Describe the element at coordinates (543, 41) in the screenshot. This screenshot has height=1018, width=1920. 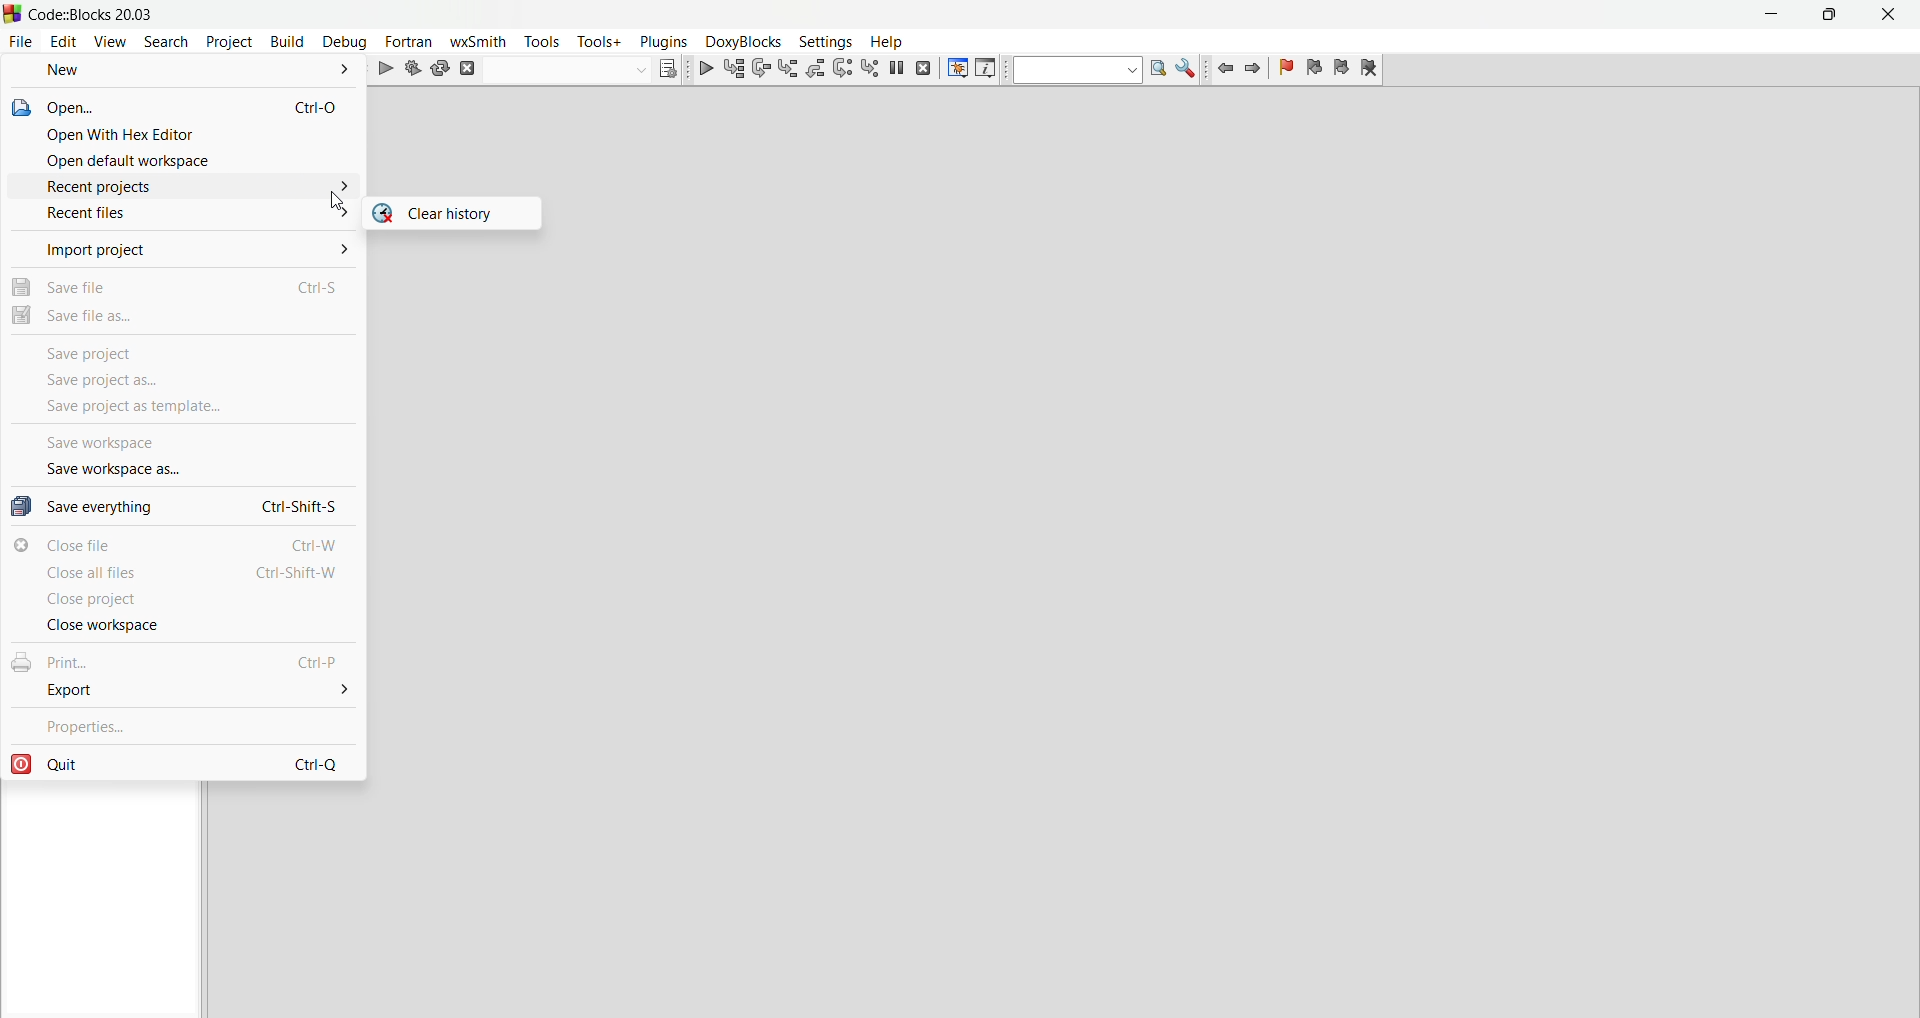
I see `tools` at that location.